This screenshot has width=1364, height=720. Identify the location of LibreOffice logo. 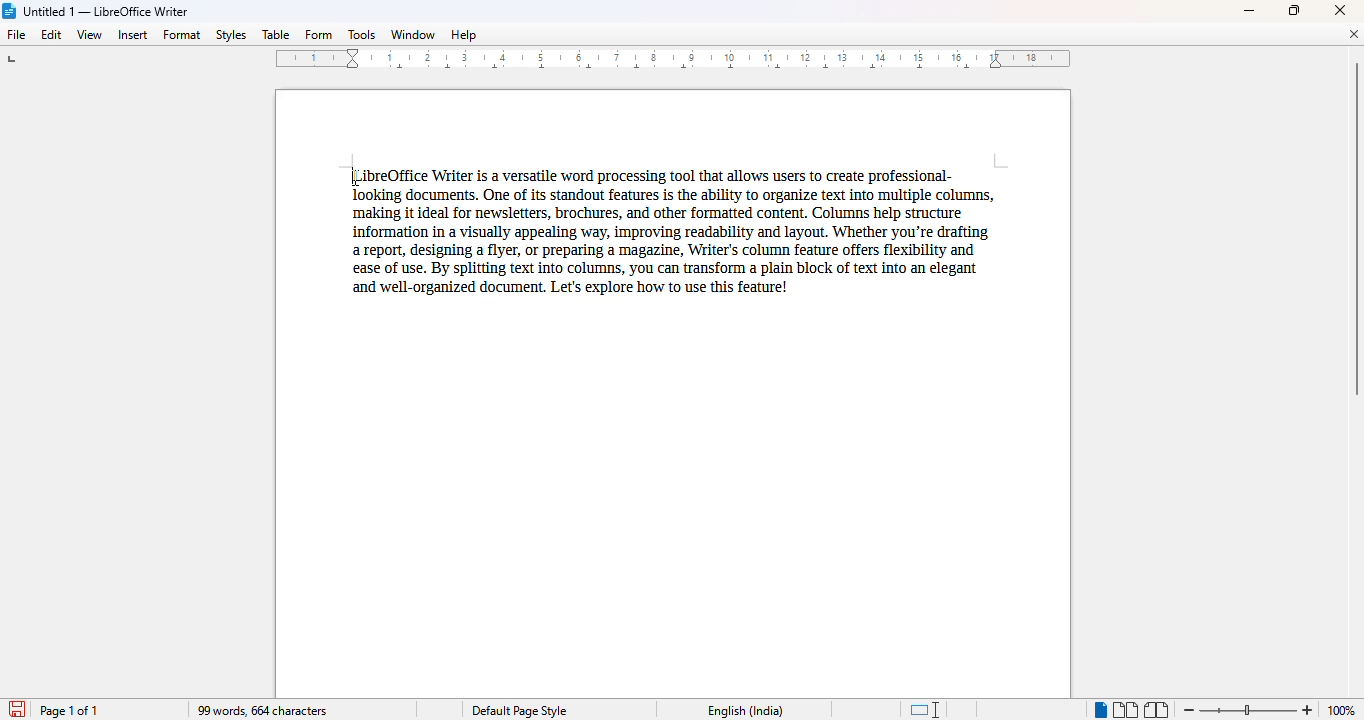
(10, 11).